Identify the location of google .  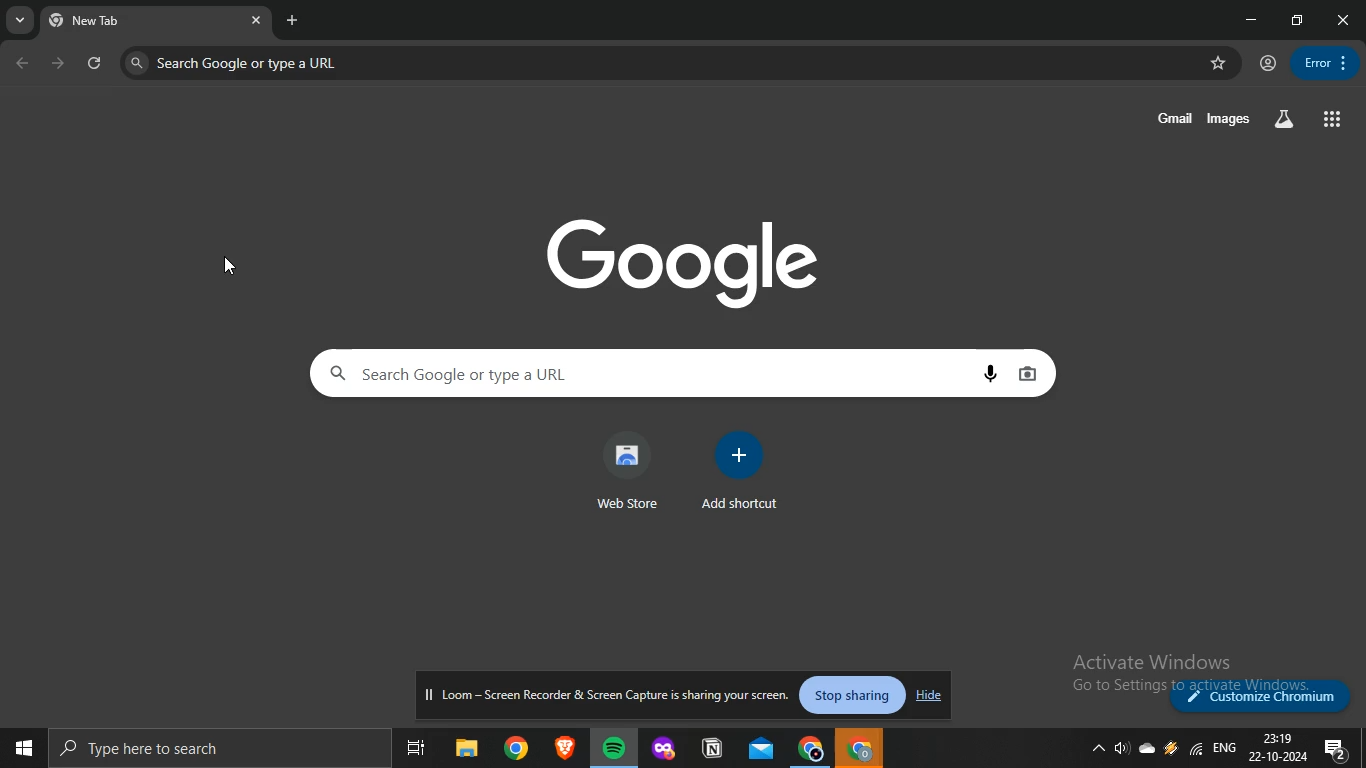
(687, 259).